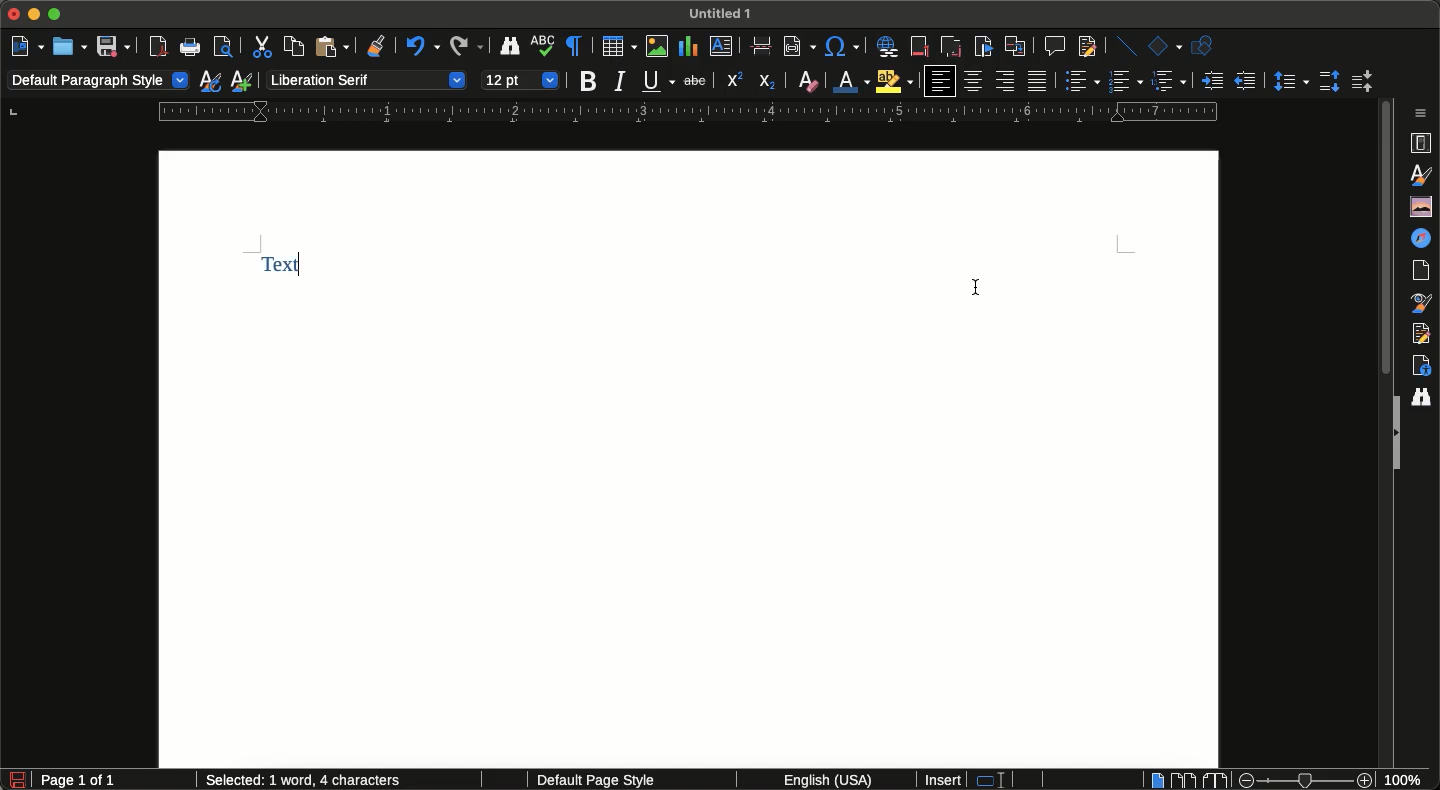 The image size is (1440, 790). What do you see at coordinates (1183, 779) in the screenshot?
I see `Multiple-page view` at bounding box center [1183, 779].